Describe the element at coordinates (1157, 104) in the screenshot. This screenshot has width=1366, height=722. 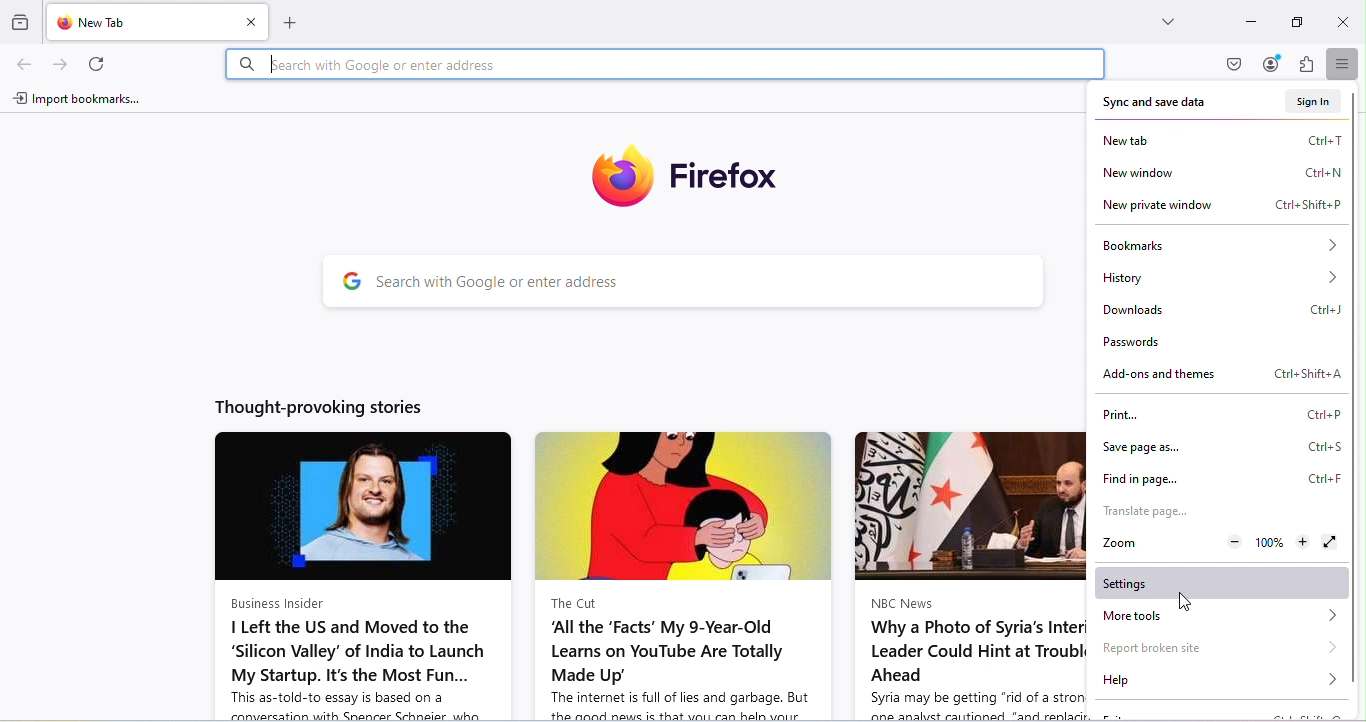
I see `Sync and save data` at that location.